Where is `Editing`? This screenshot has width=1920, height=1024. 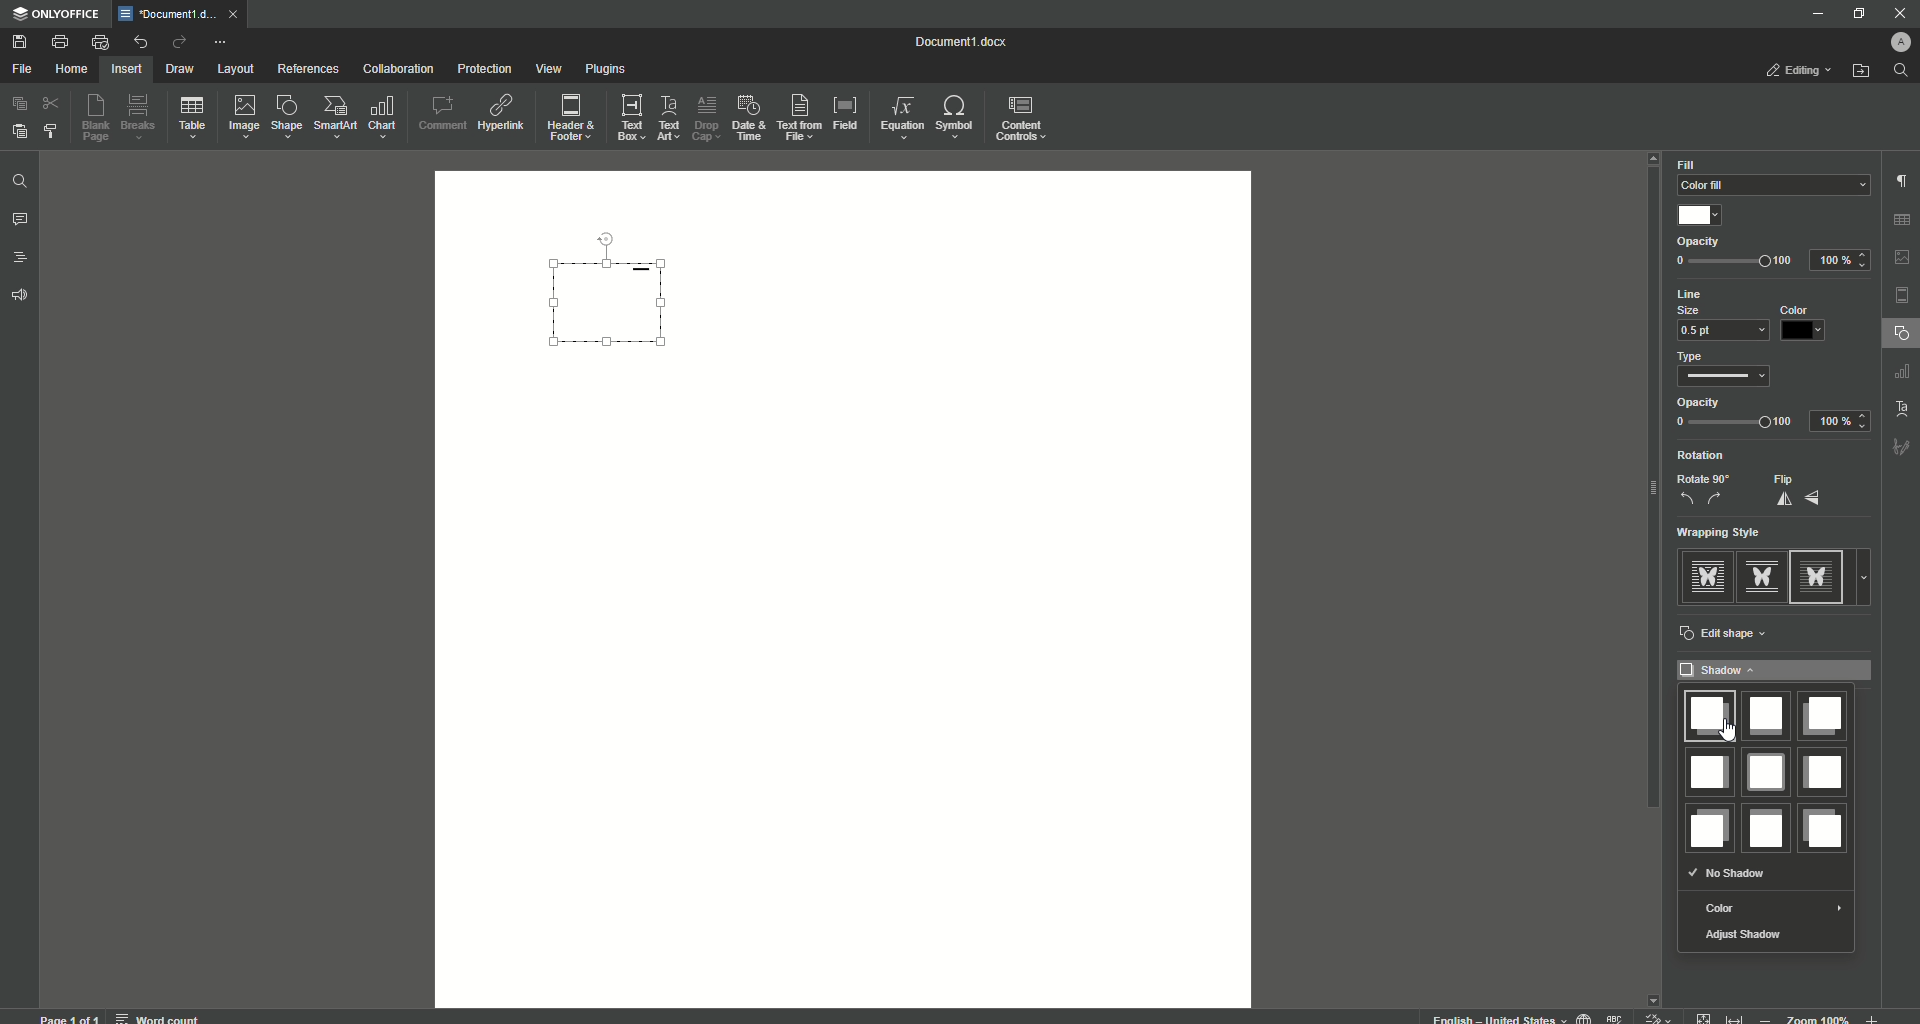 Editing is located at coordinates (1802, 70).